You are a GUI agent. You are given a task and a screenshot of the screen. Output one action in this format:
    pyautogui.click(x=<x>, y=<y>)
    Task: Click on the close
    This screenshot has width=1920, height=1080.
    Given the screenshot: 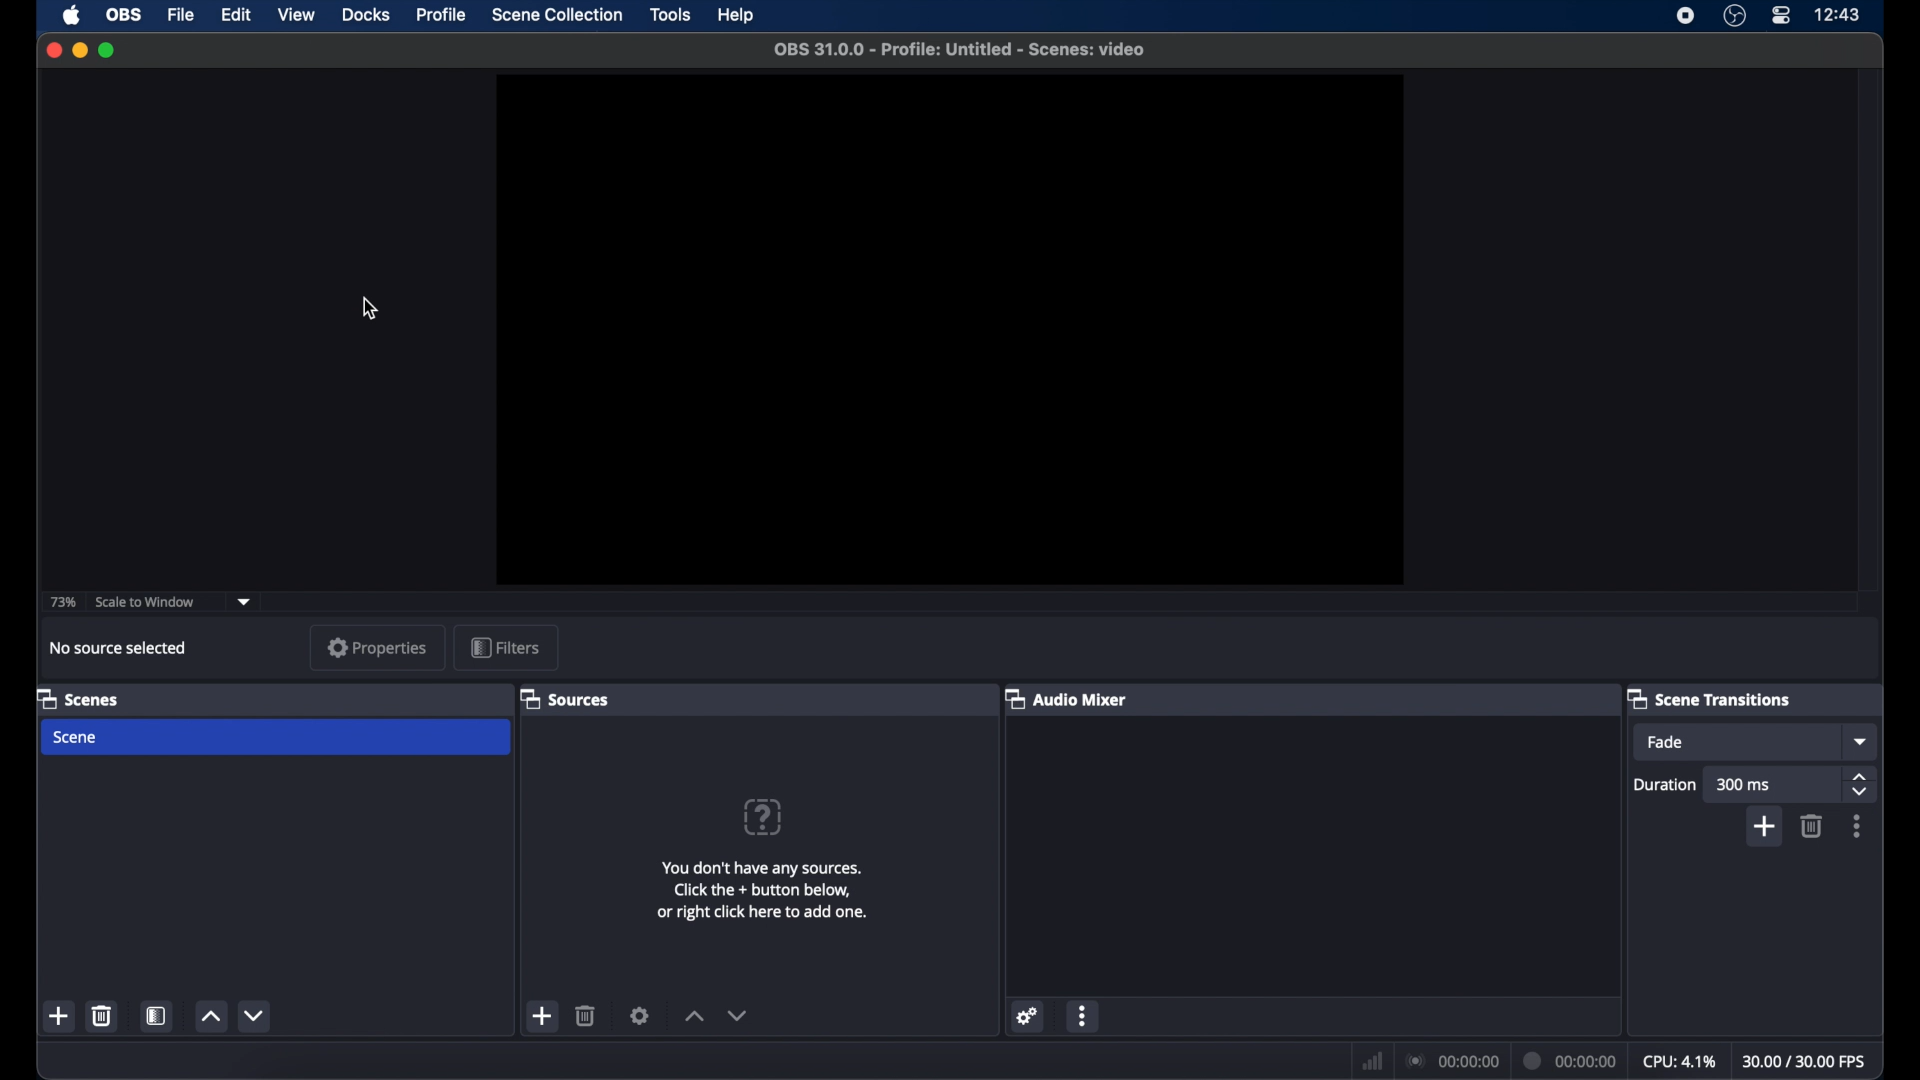 What is the action you would take?
    pyautogui.click(x=53, y=50)
    